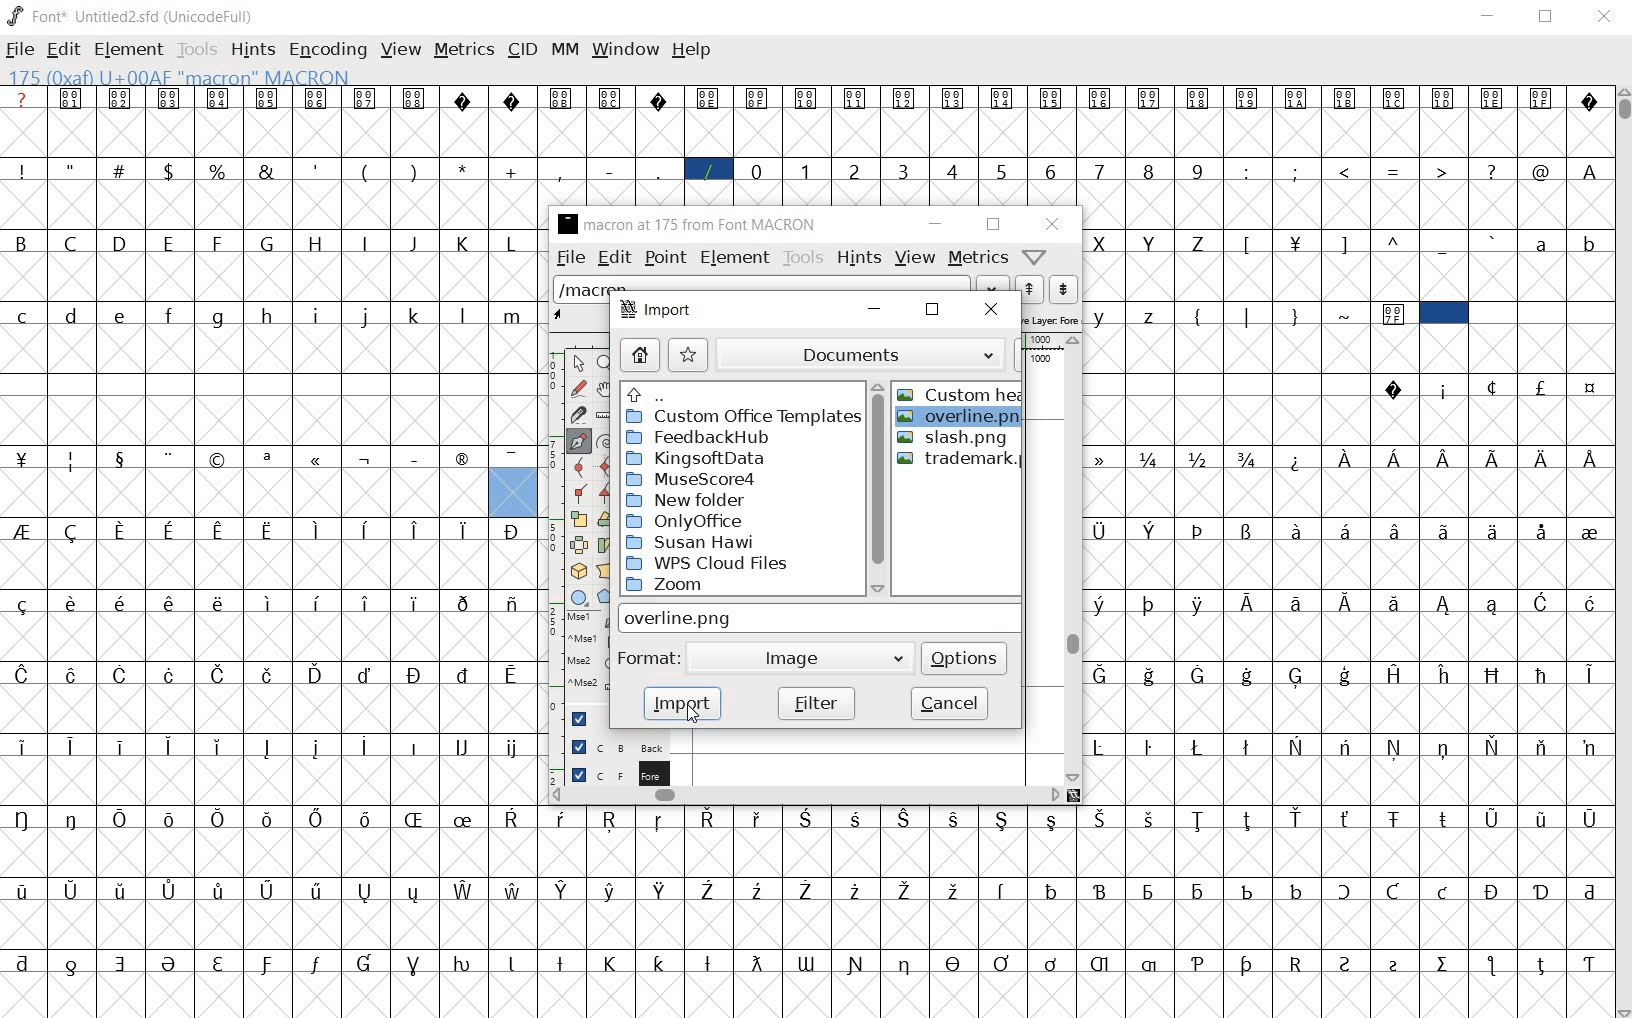 The width and height of the screenshot is (1632, 1018). Describe the element at coordinates (121, 314) in the screenshot. I see `e` at that location.